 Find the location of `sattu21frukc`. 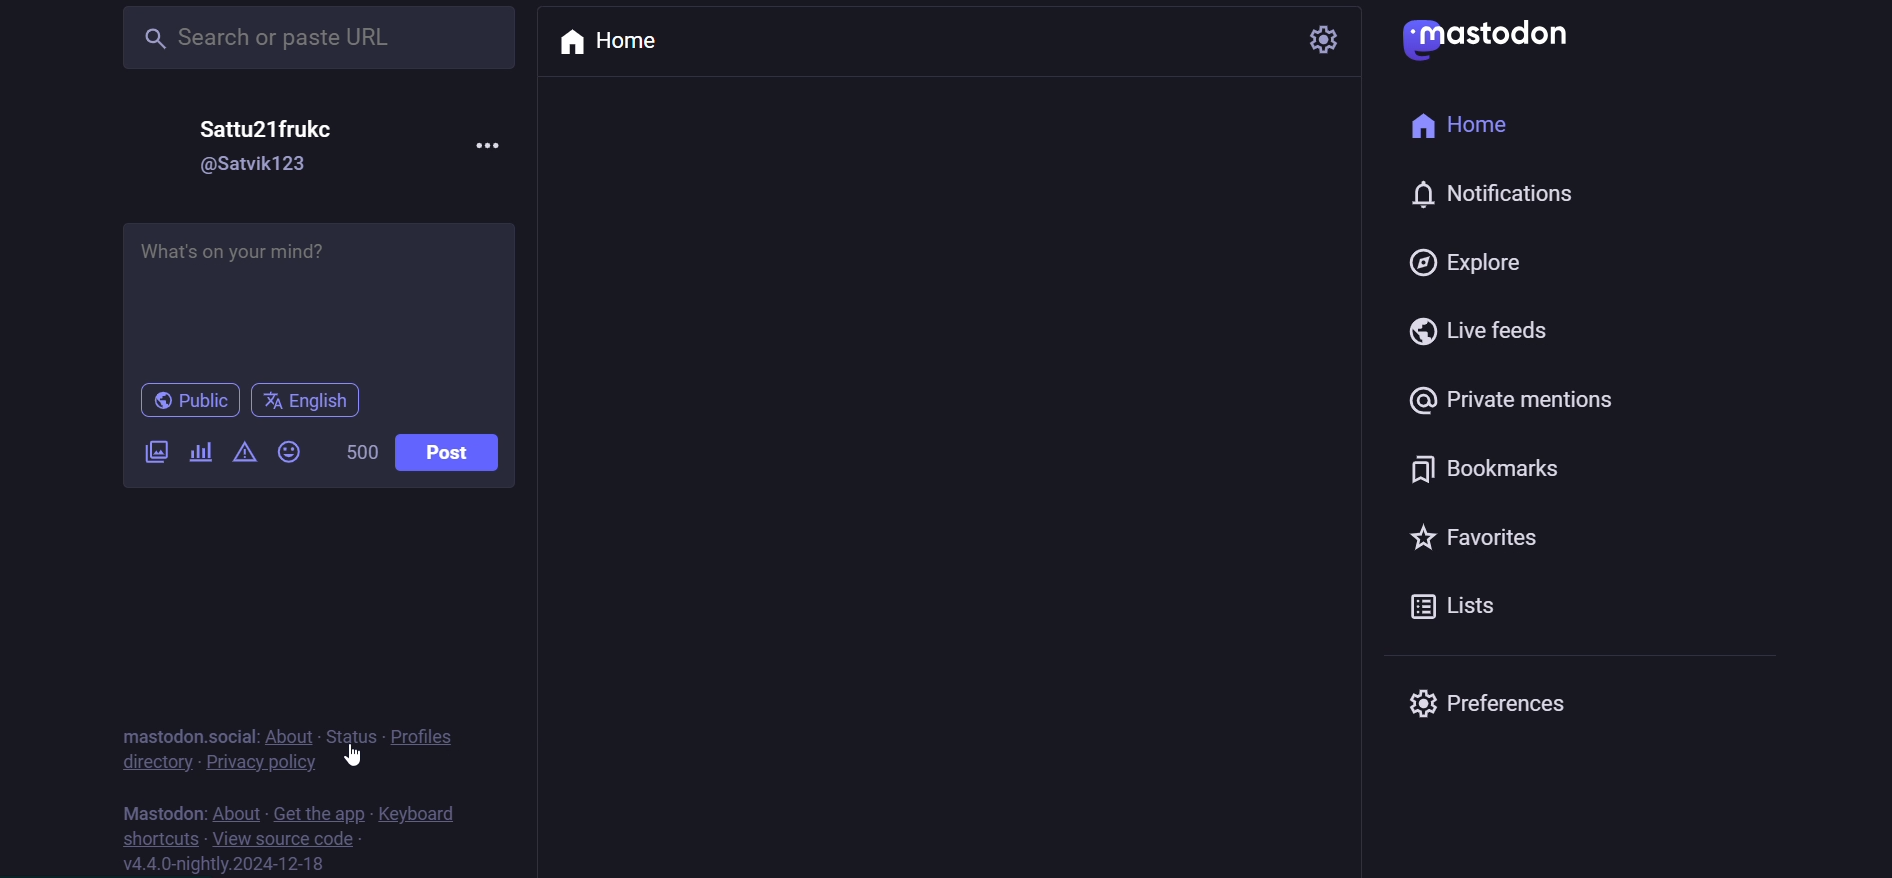

sattu21frukc is located at coordinates (271, 130).